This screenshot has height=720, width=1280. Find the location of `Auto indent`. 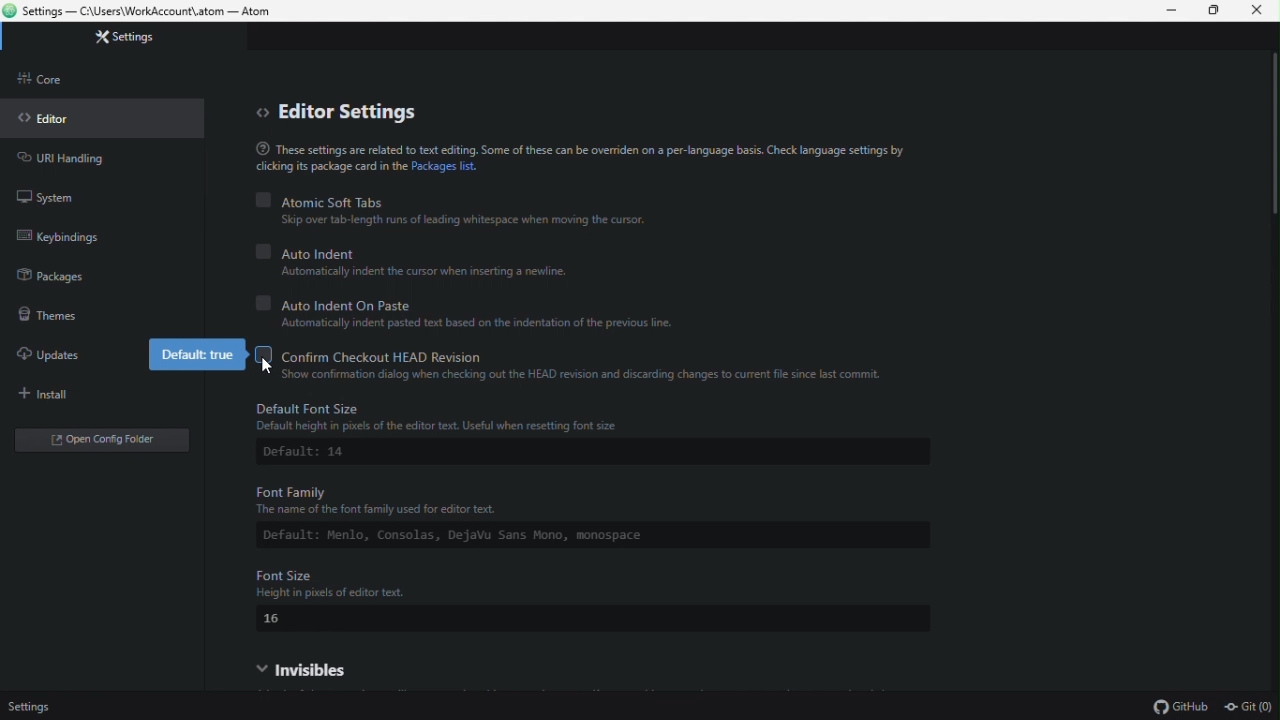

Auto indent is located at coordinates (417, 250).